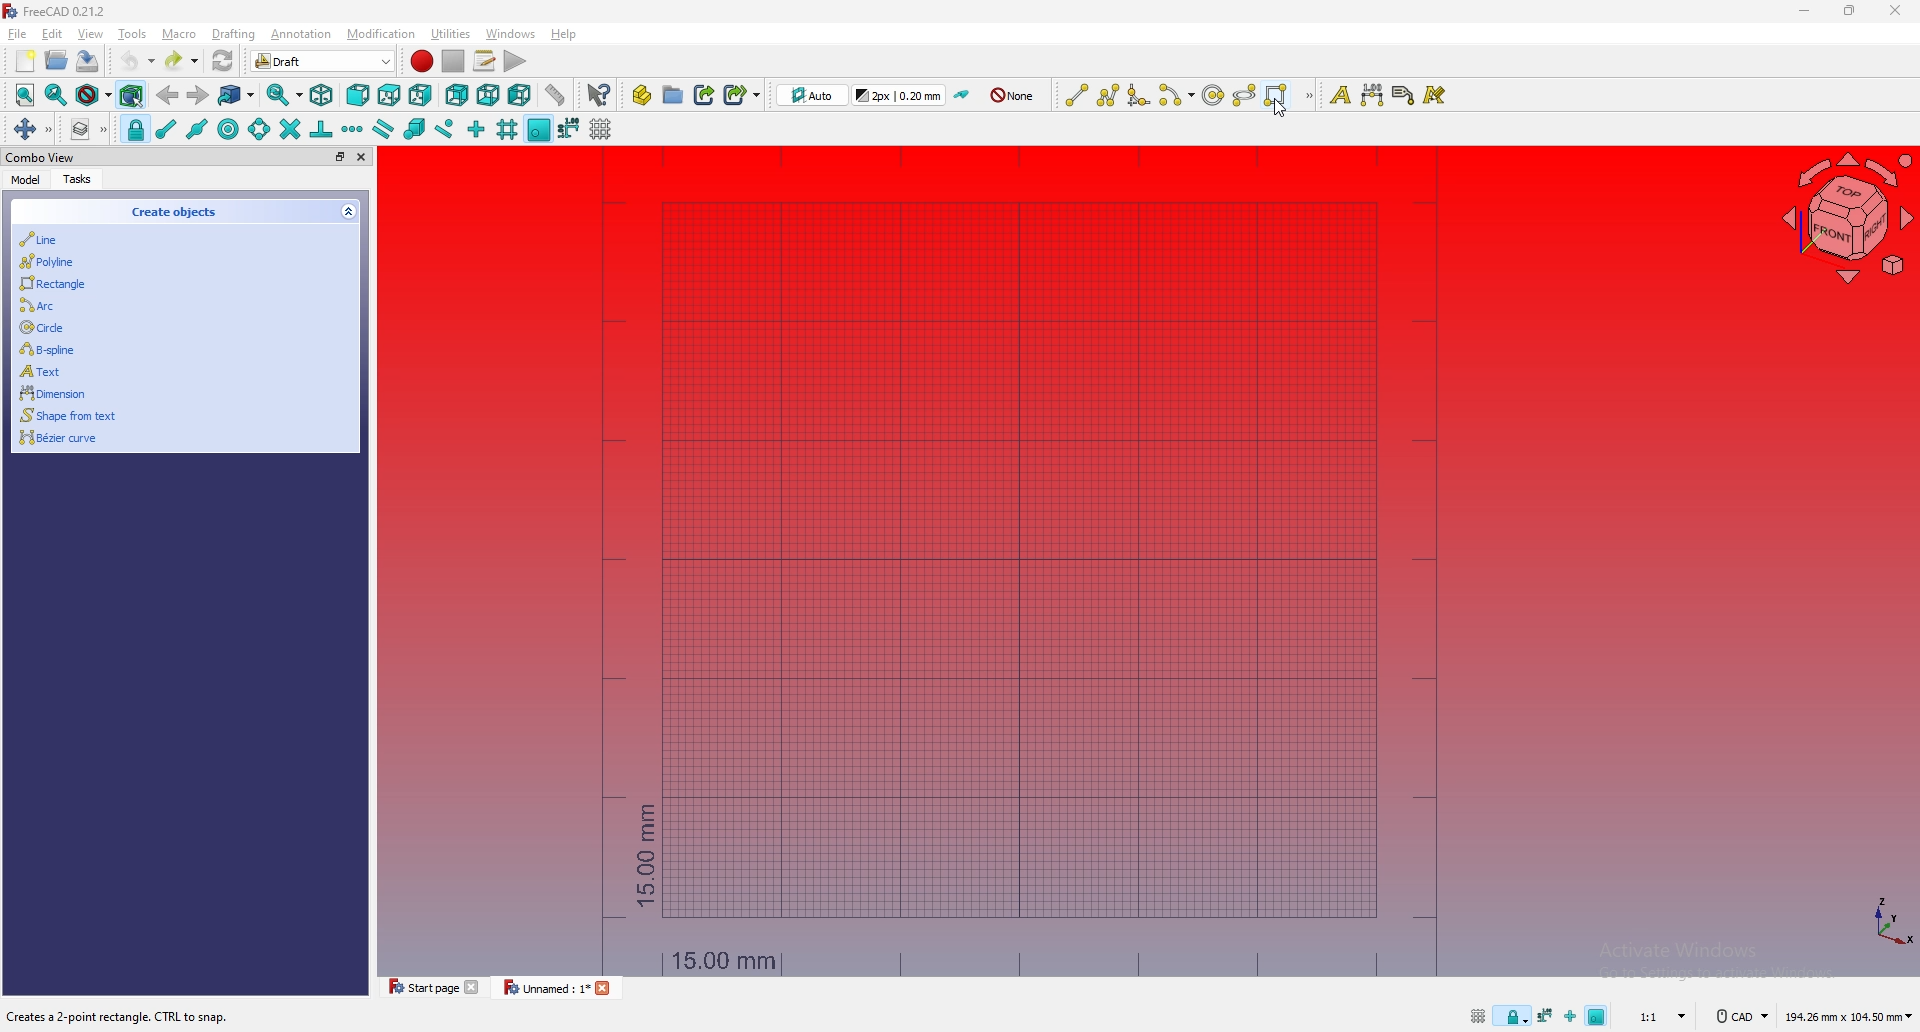  What do you see at coordinates (88, 129) in the screenshot?
I see `manage layers` at bounding box center [88, 129].